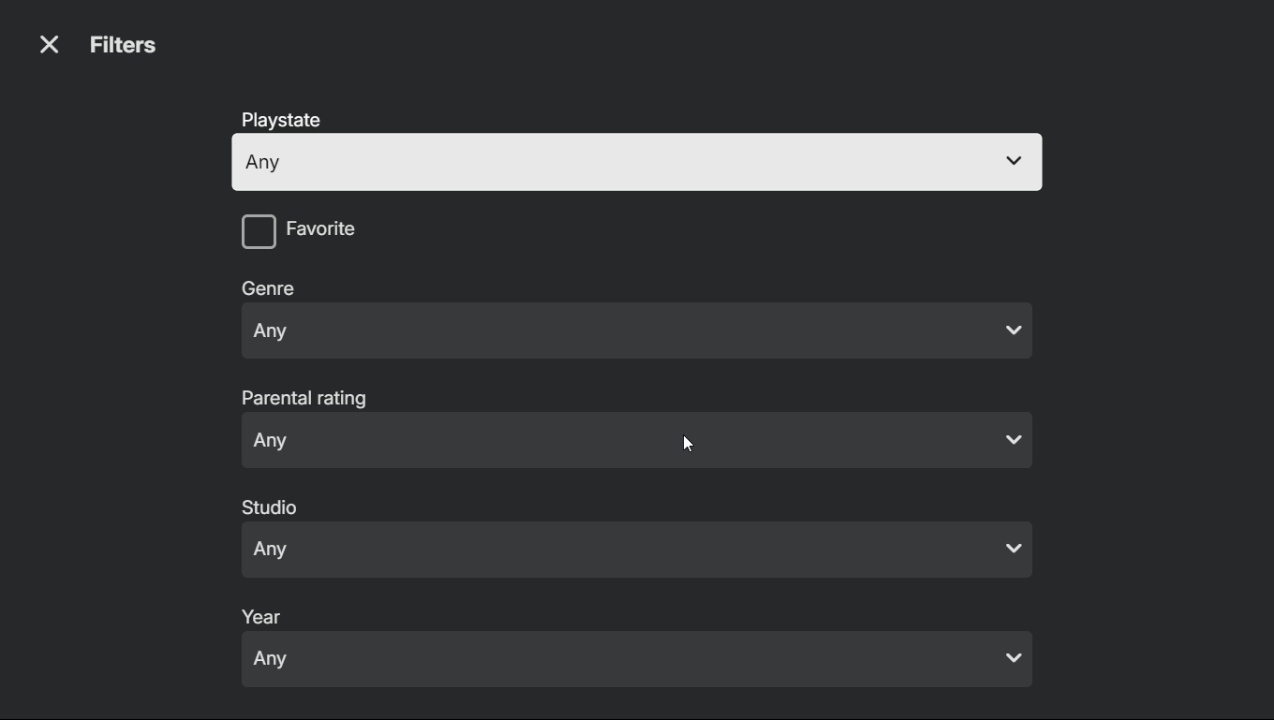 Image resolution: width=1274 pixels, height=720 pixels. I want to click on studio, so click(302, 506).